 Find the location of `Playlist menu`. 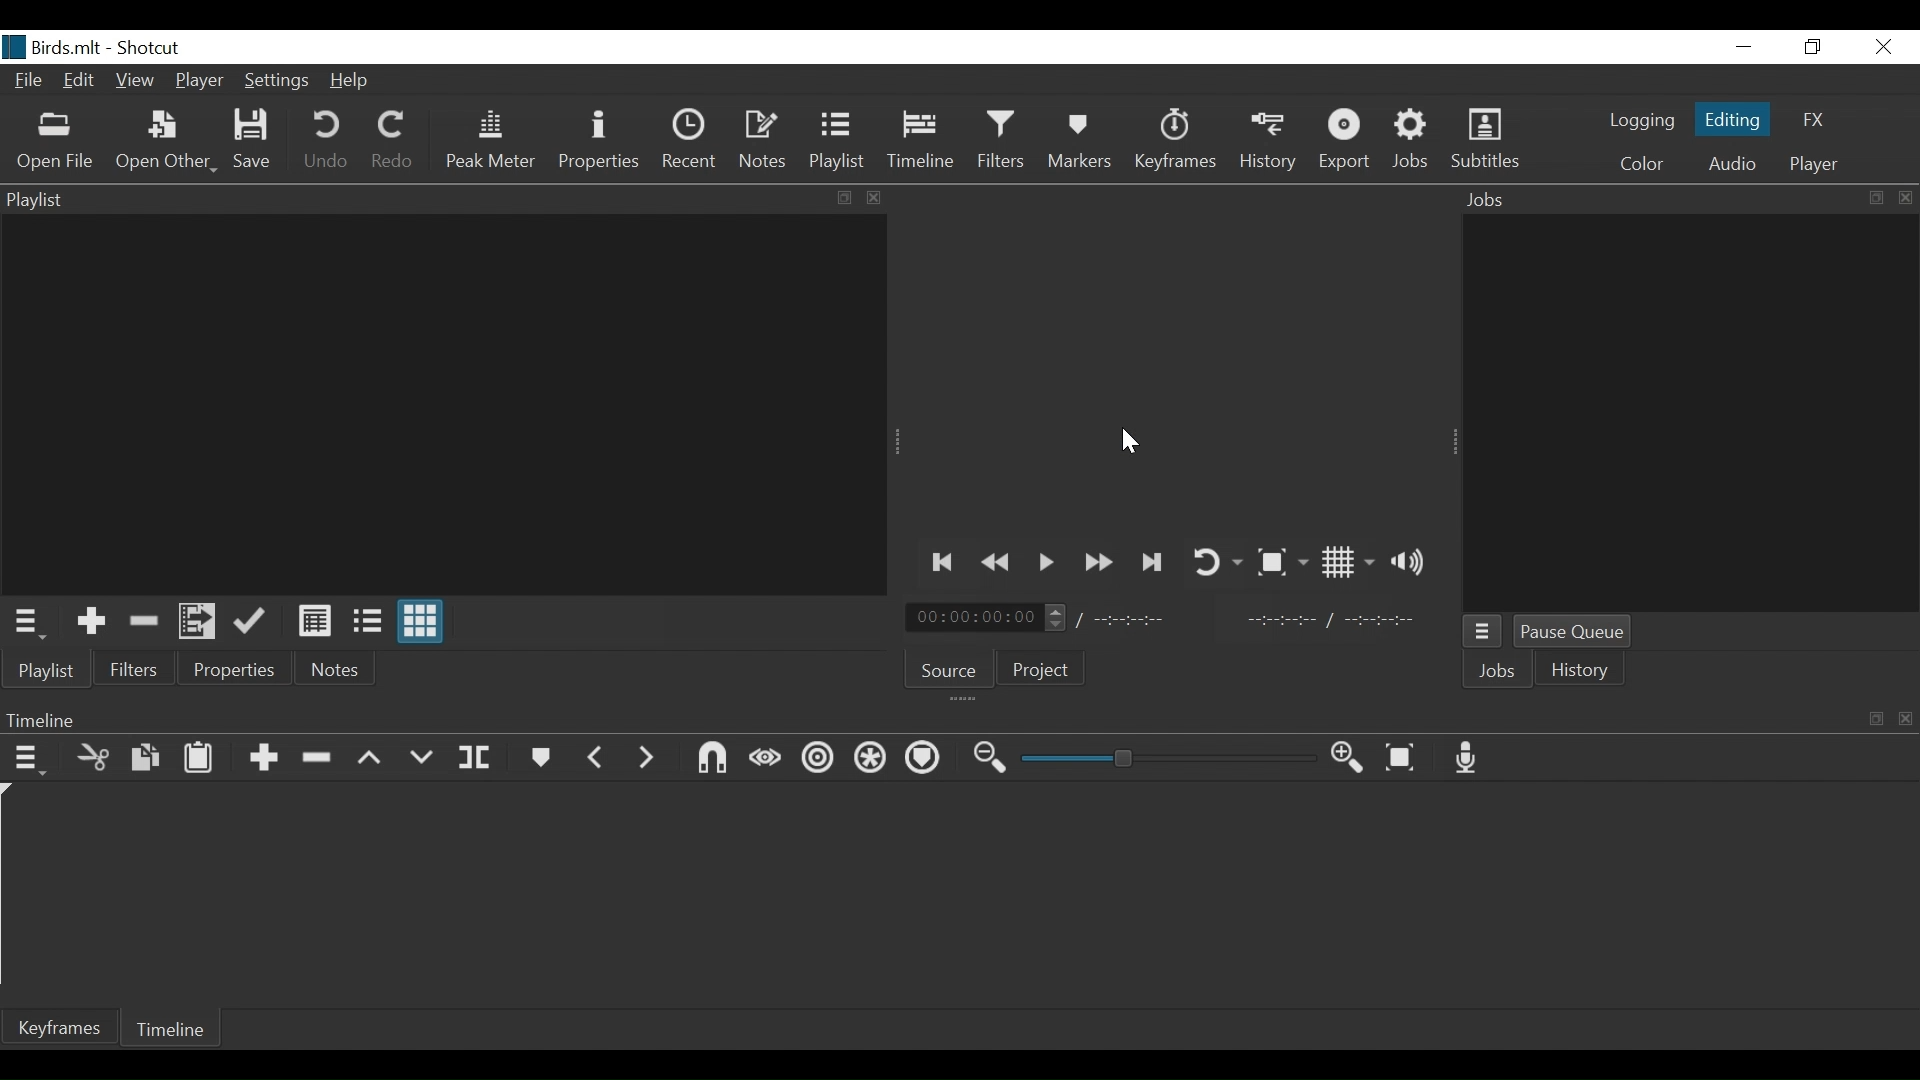

Playlist menu is located at coordinates (55, 671).